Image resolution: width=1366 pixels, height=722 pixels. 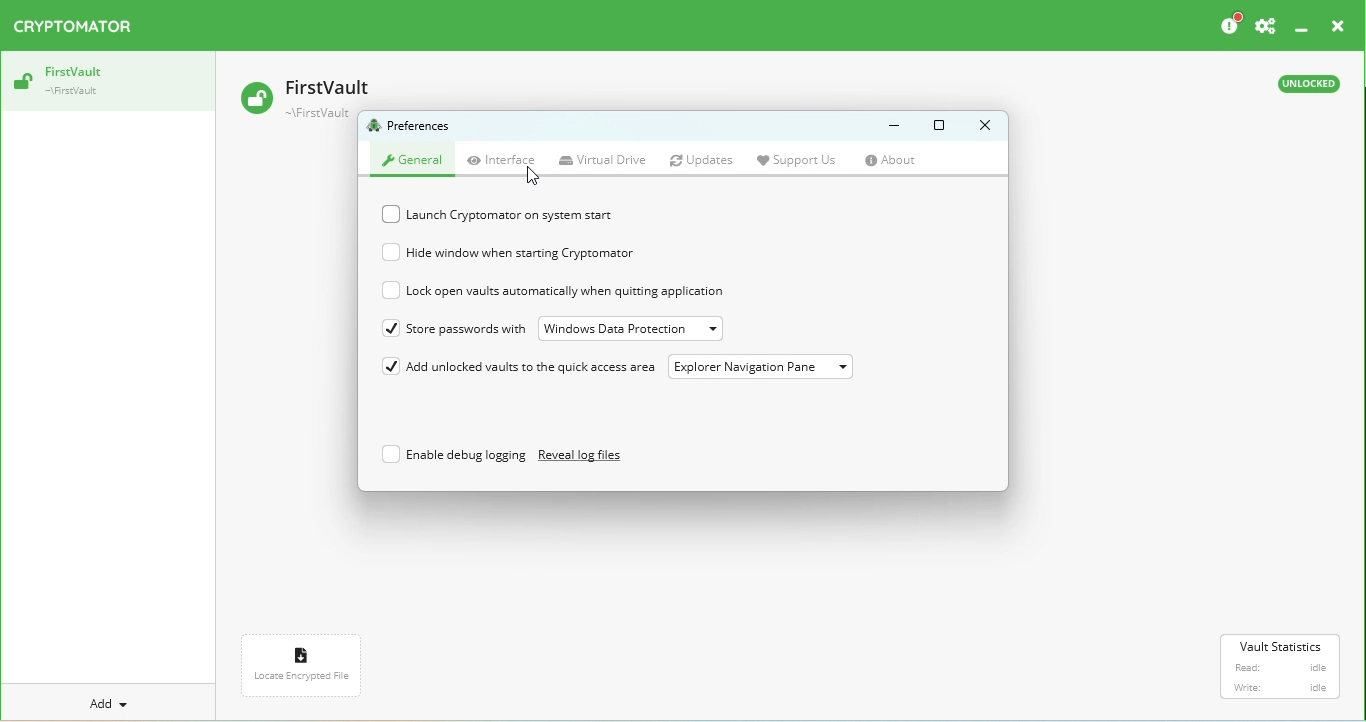 I want to click on Unlocked, so click(x=1306, y=87).